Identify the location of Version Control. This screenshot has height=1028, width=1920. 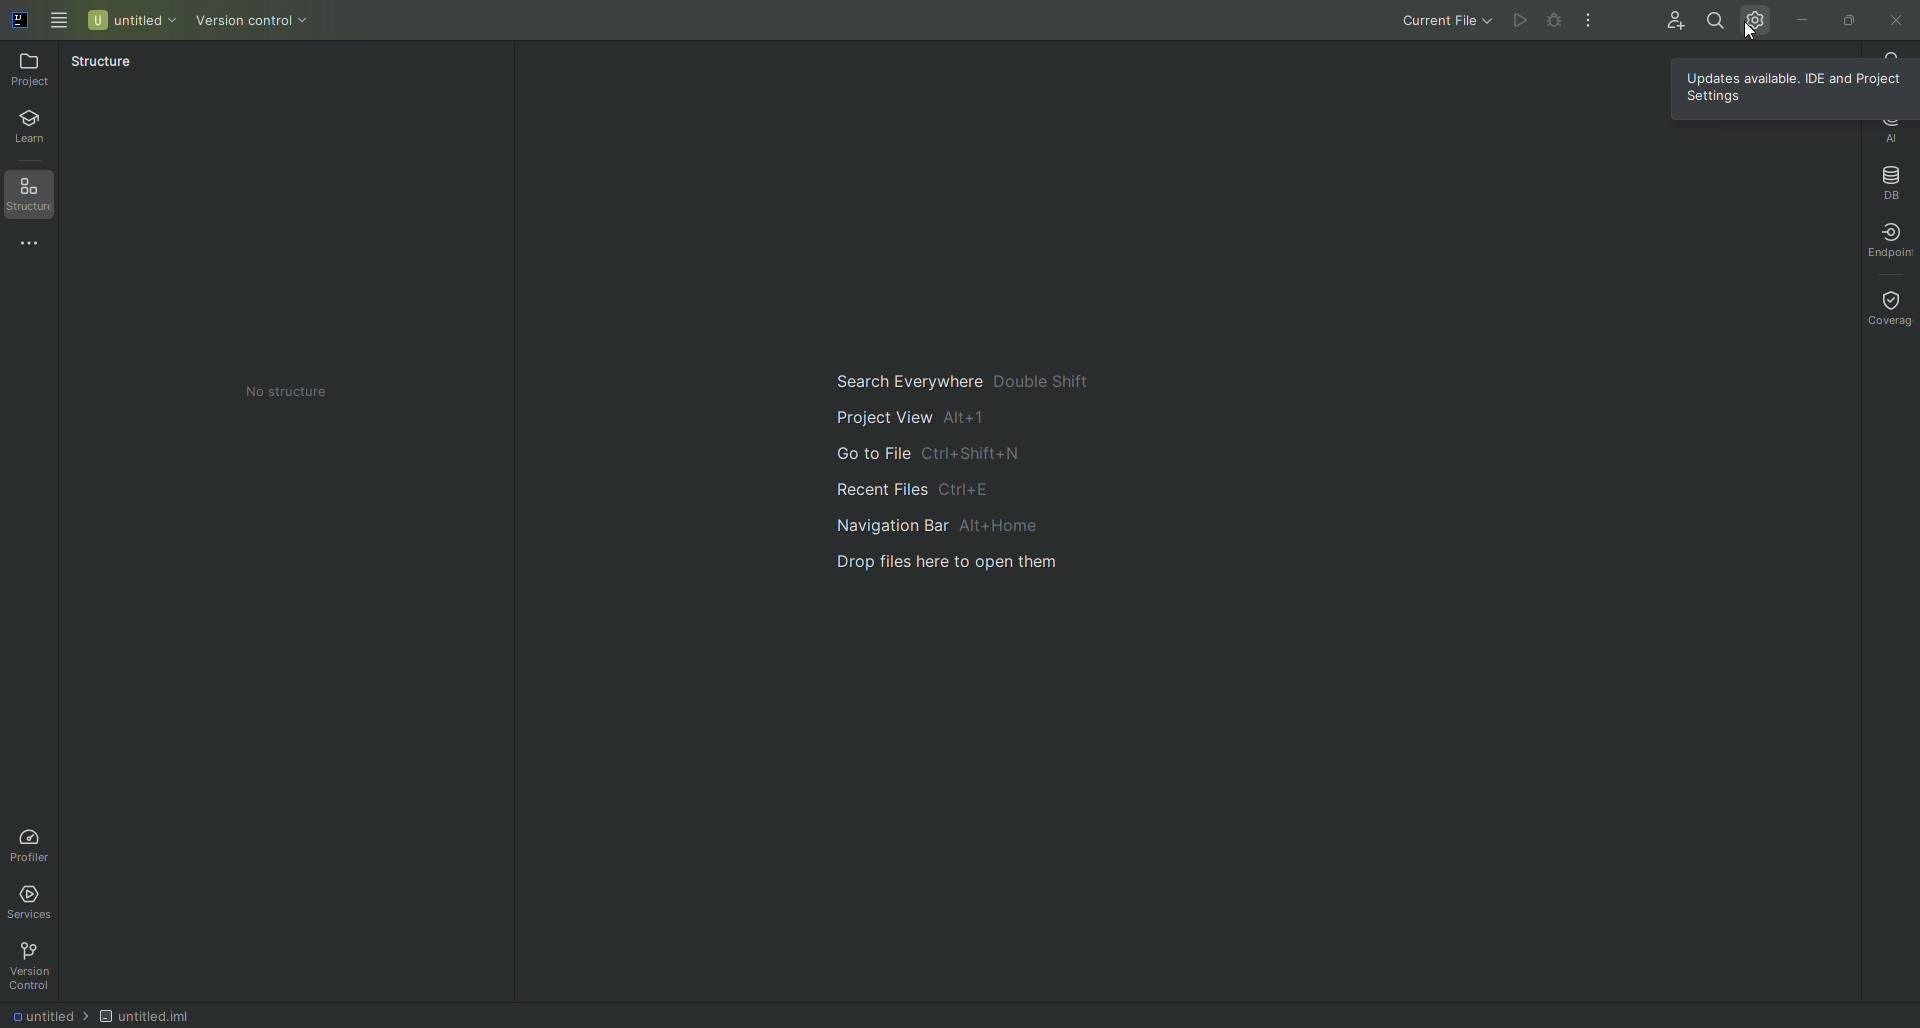
(36, 966).